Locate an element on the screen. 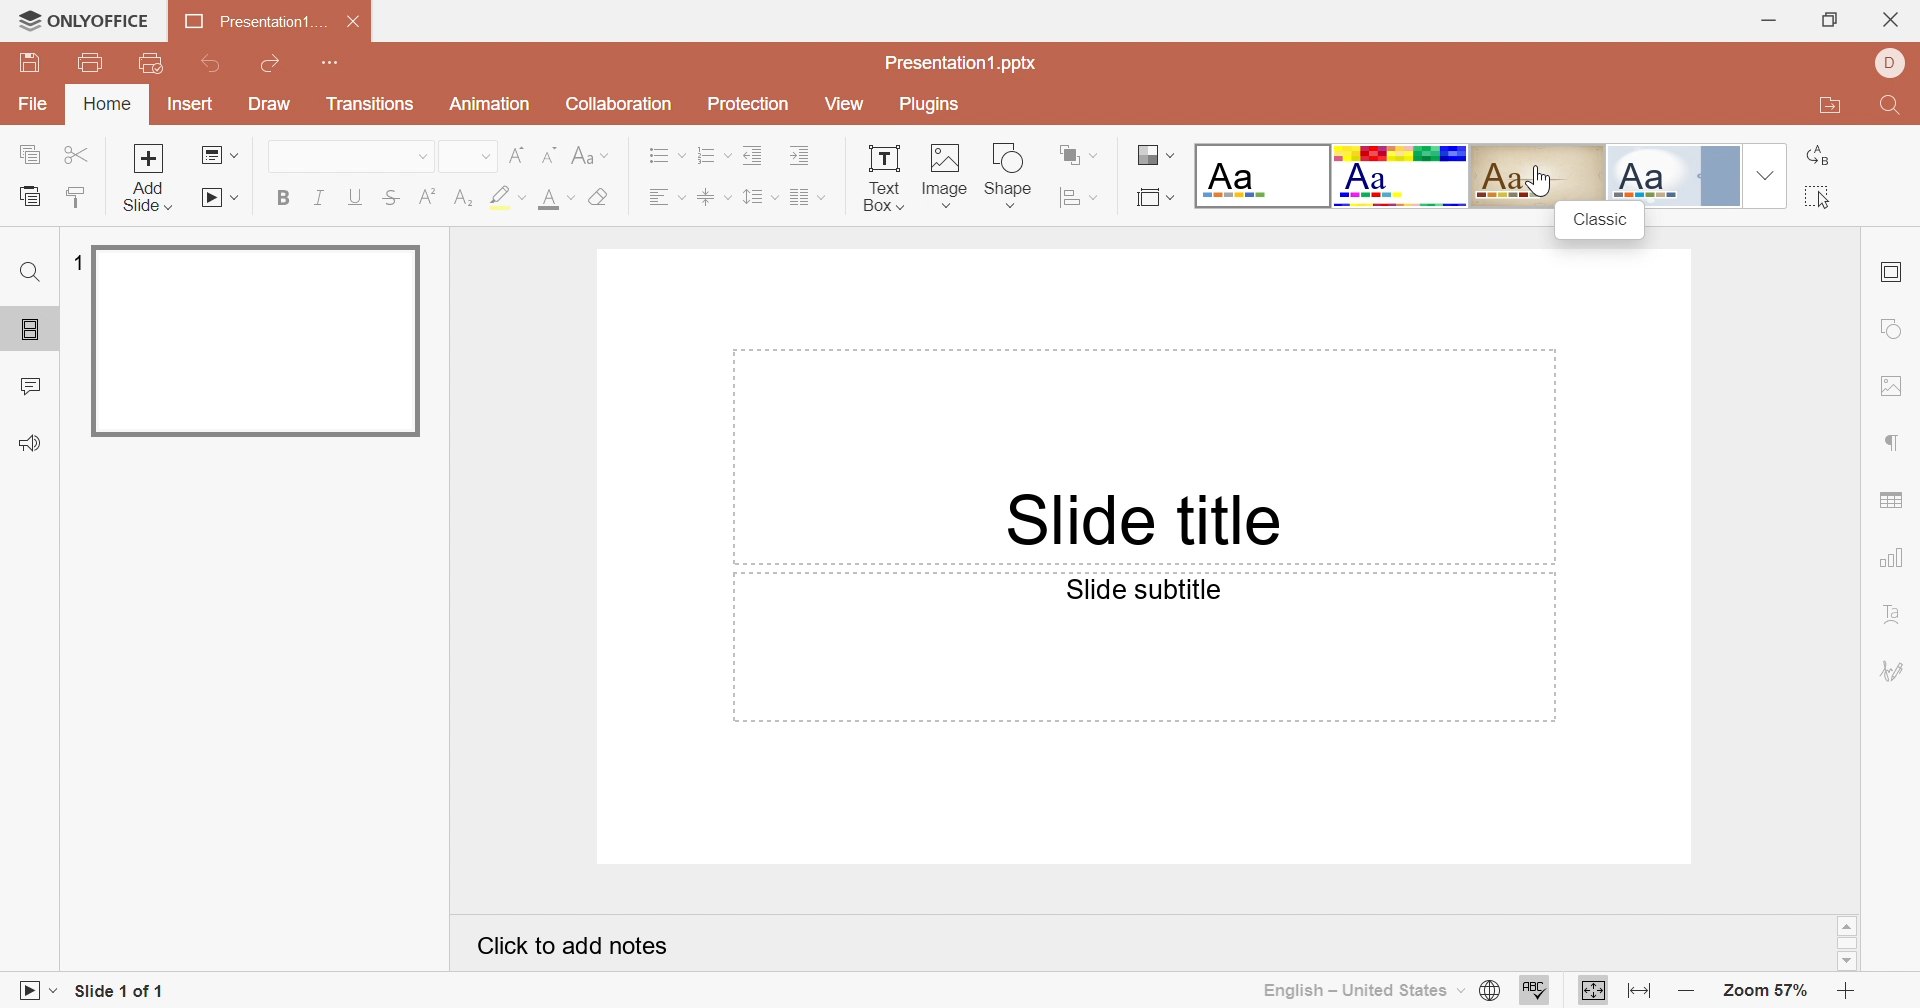 This screenshot has height=1008, width=1920. Decrease Indent is located at coordinates (755, 154).